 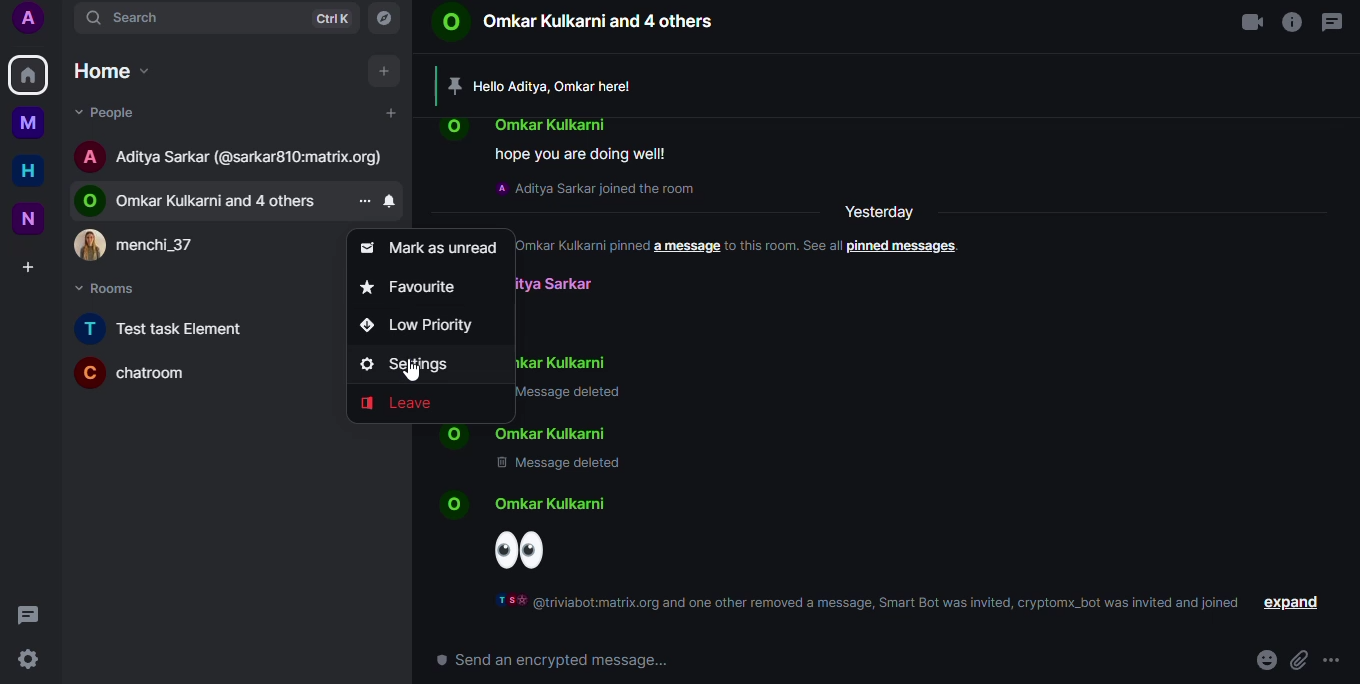 I want to click on info, so click(x=1292, y=20).